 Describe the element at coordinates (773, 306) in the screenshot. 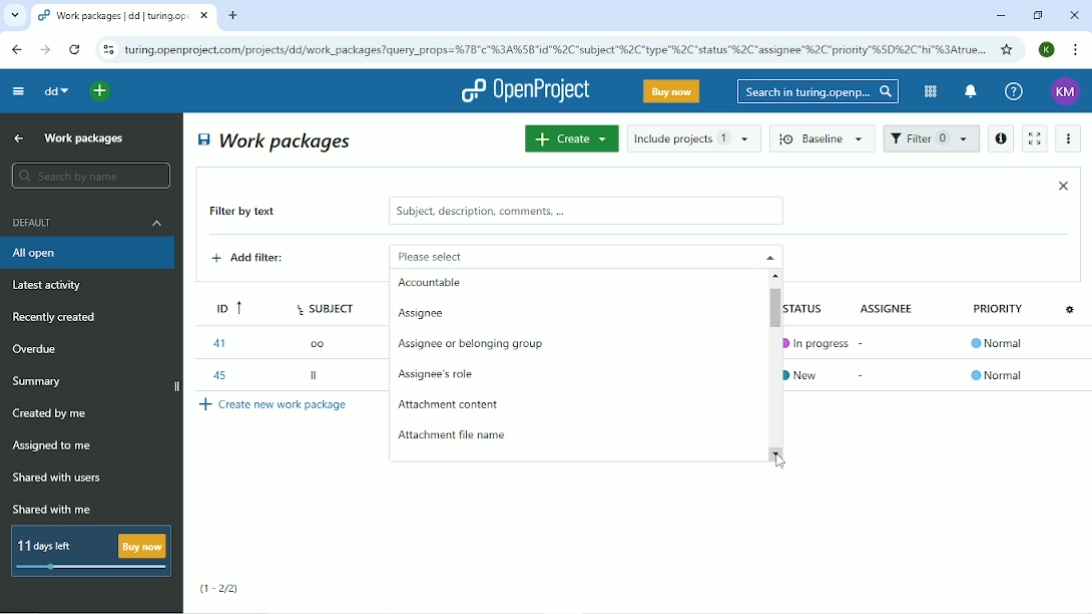

I see `Vertical scrollbar` at that location.